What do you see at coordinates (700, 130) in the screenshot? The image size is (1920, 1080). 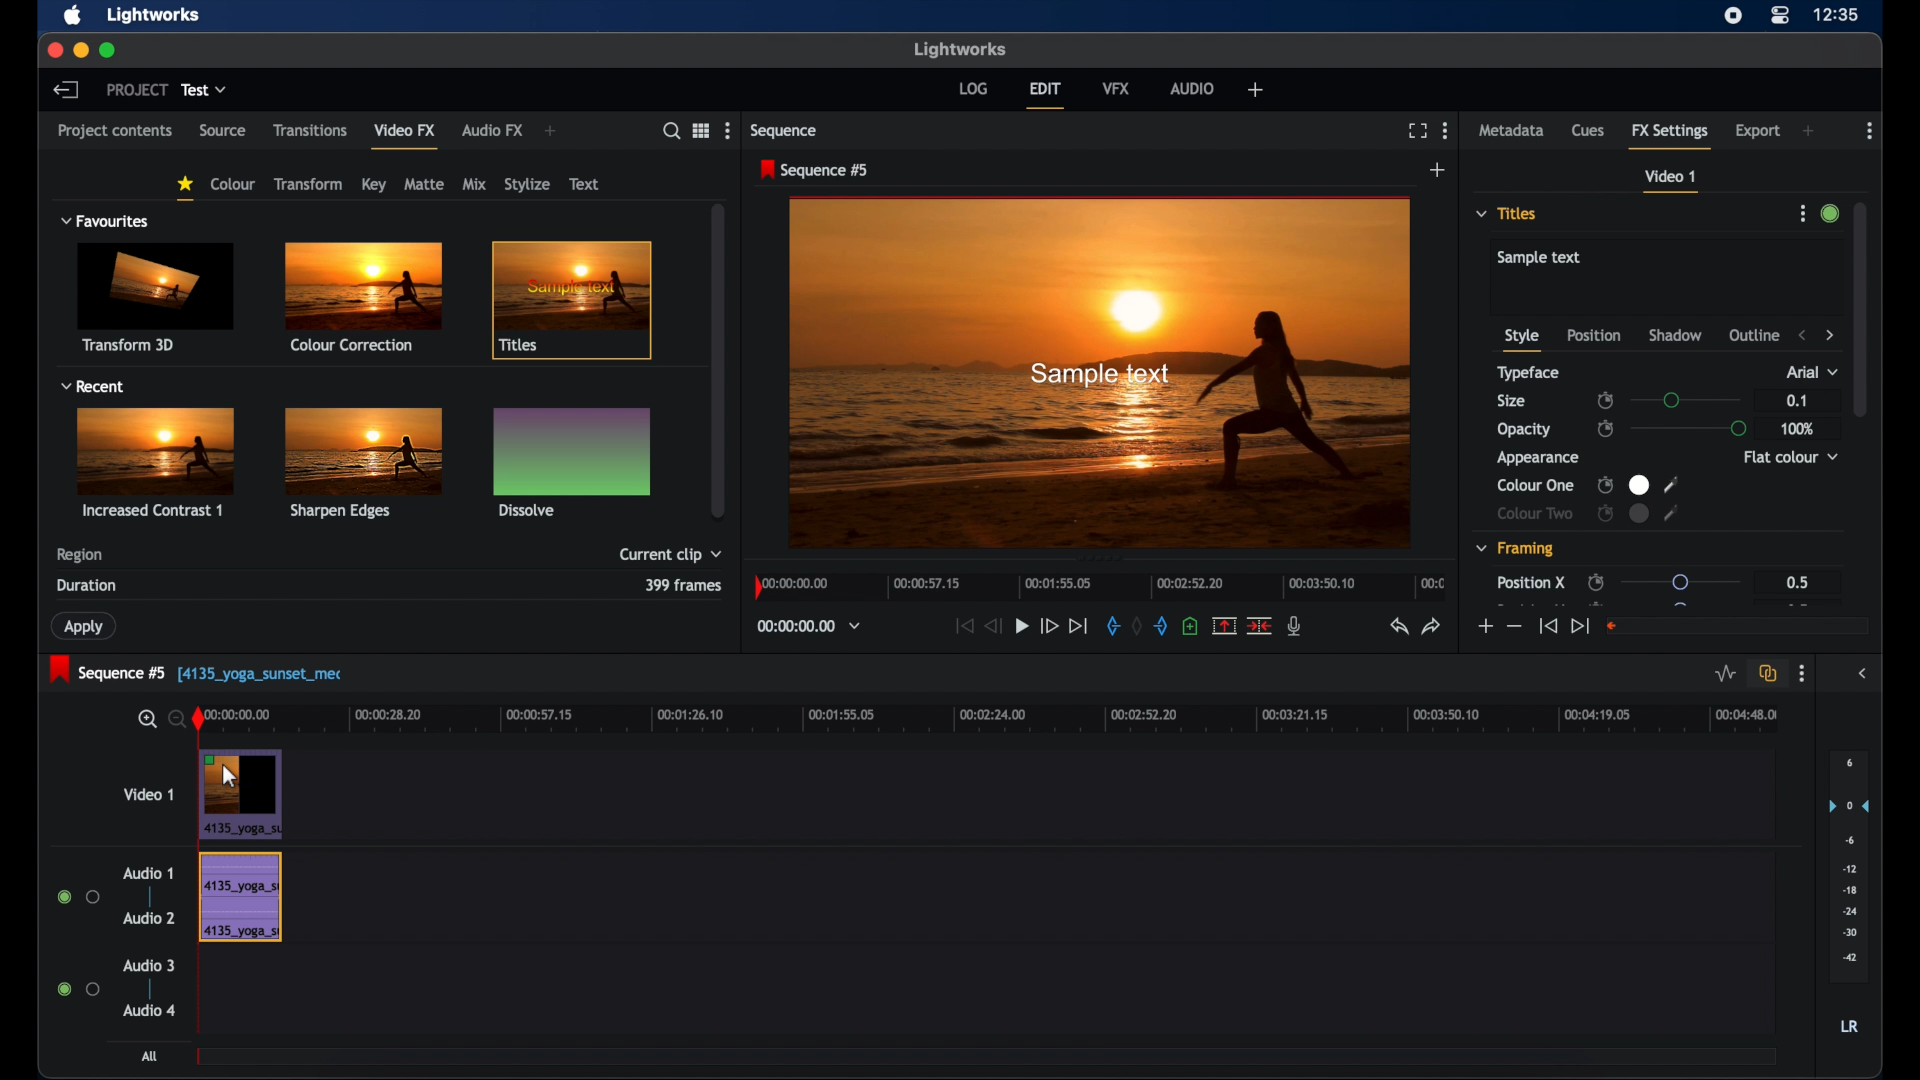 I see `options` at bounding box center [700, 130].